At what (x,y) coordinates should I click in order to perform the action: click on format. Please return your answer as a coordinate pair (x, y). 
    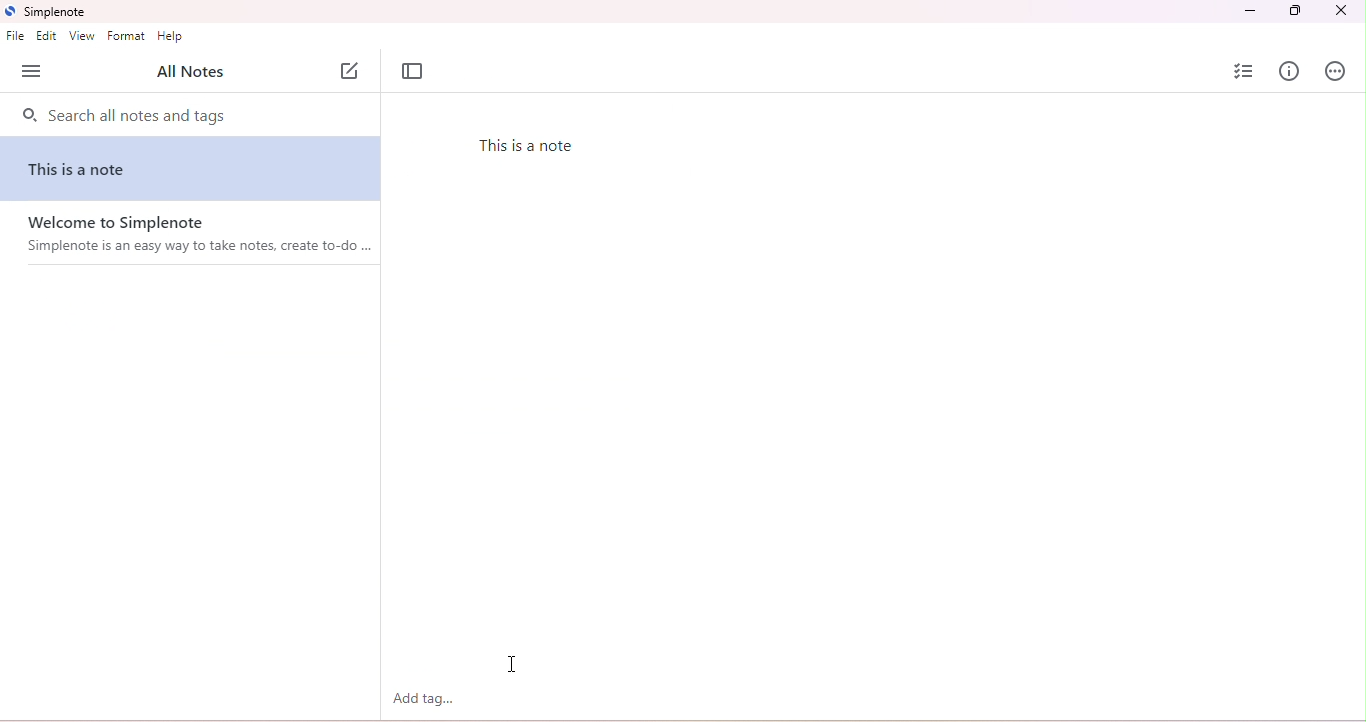
    Looking at the image, I should click on (126, 36).